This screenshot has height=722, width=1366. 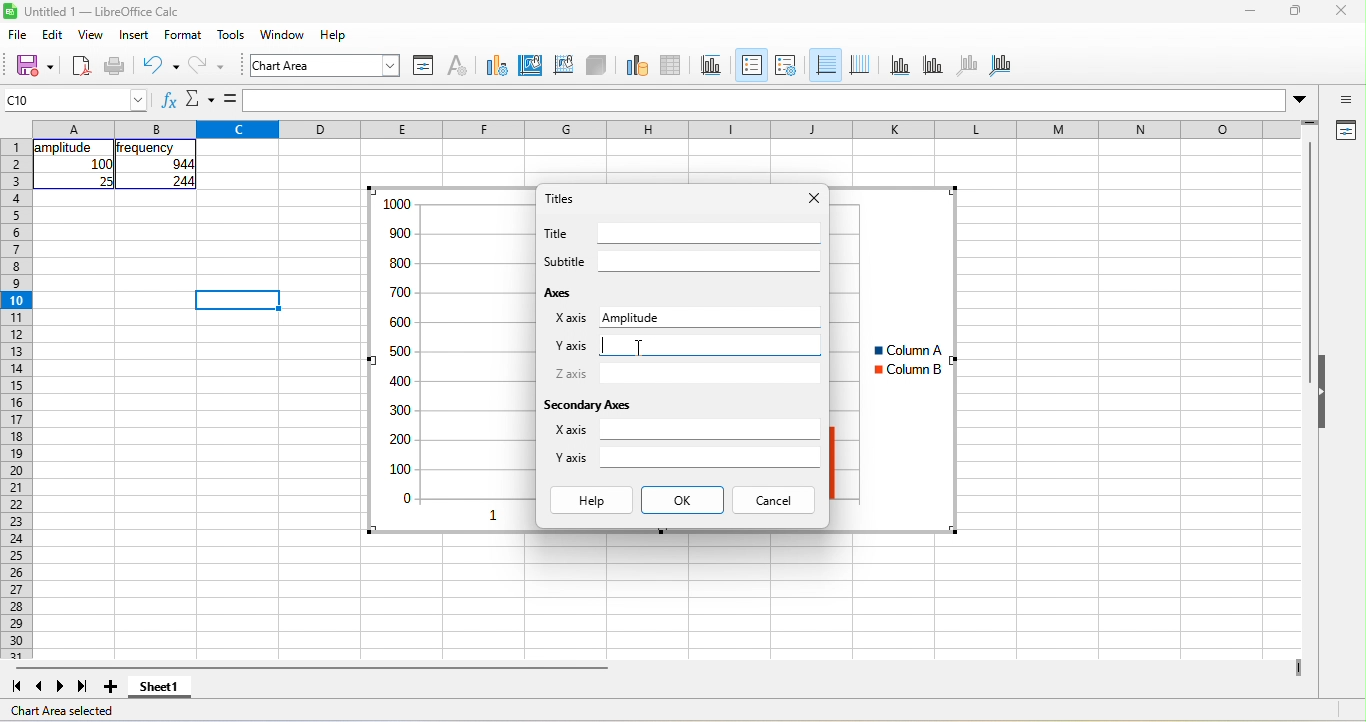 I want to click on 244, so click(x=183, y=181).